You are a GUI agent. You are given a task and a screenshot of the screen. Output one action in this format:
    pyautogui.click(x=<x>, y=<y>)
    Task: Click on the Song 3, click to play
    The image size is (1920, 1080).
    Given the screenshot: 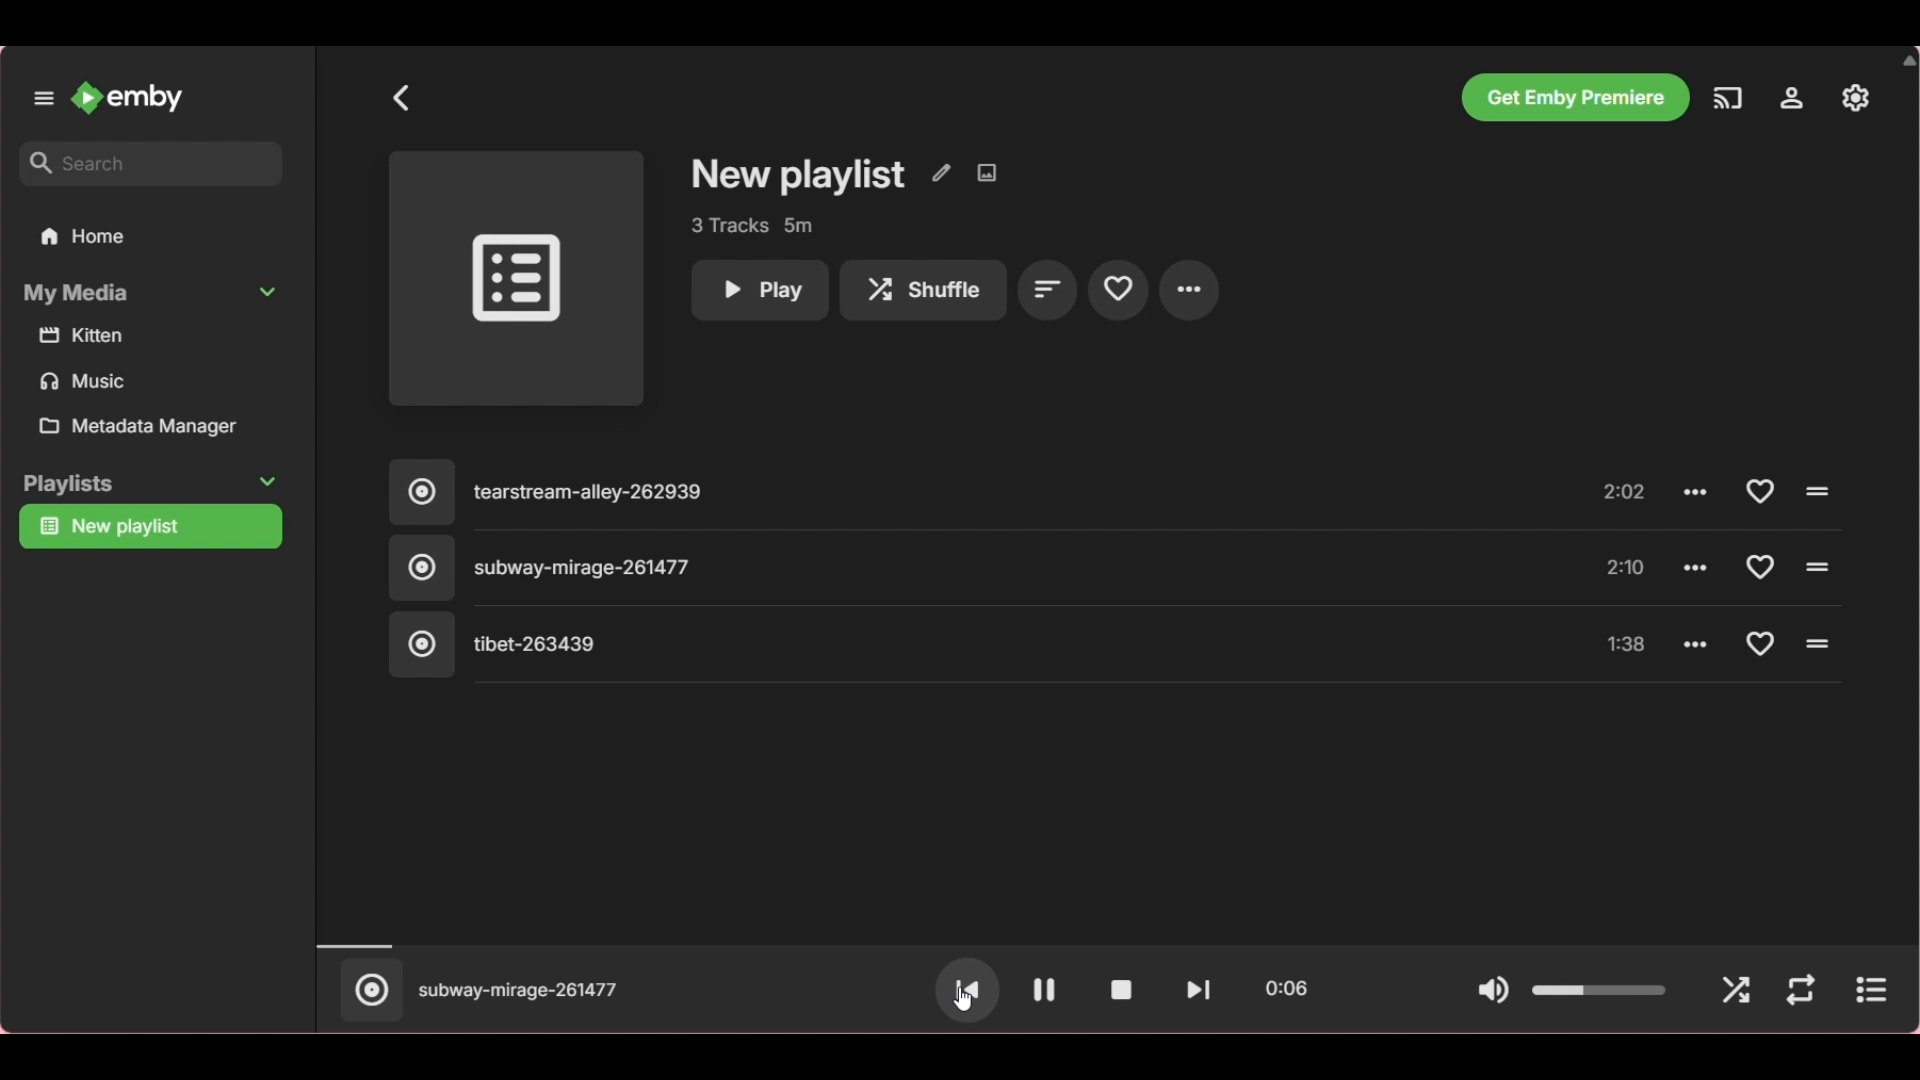 What is the action you would take?
    pyautogui.click(x=950, y=645)
    